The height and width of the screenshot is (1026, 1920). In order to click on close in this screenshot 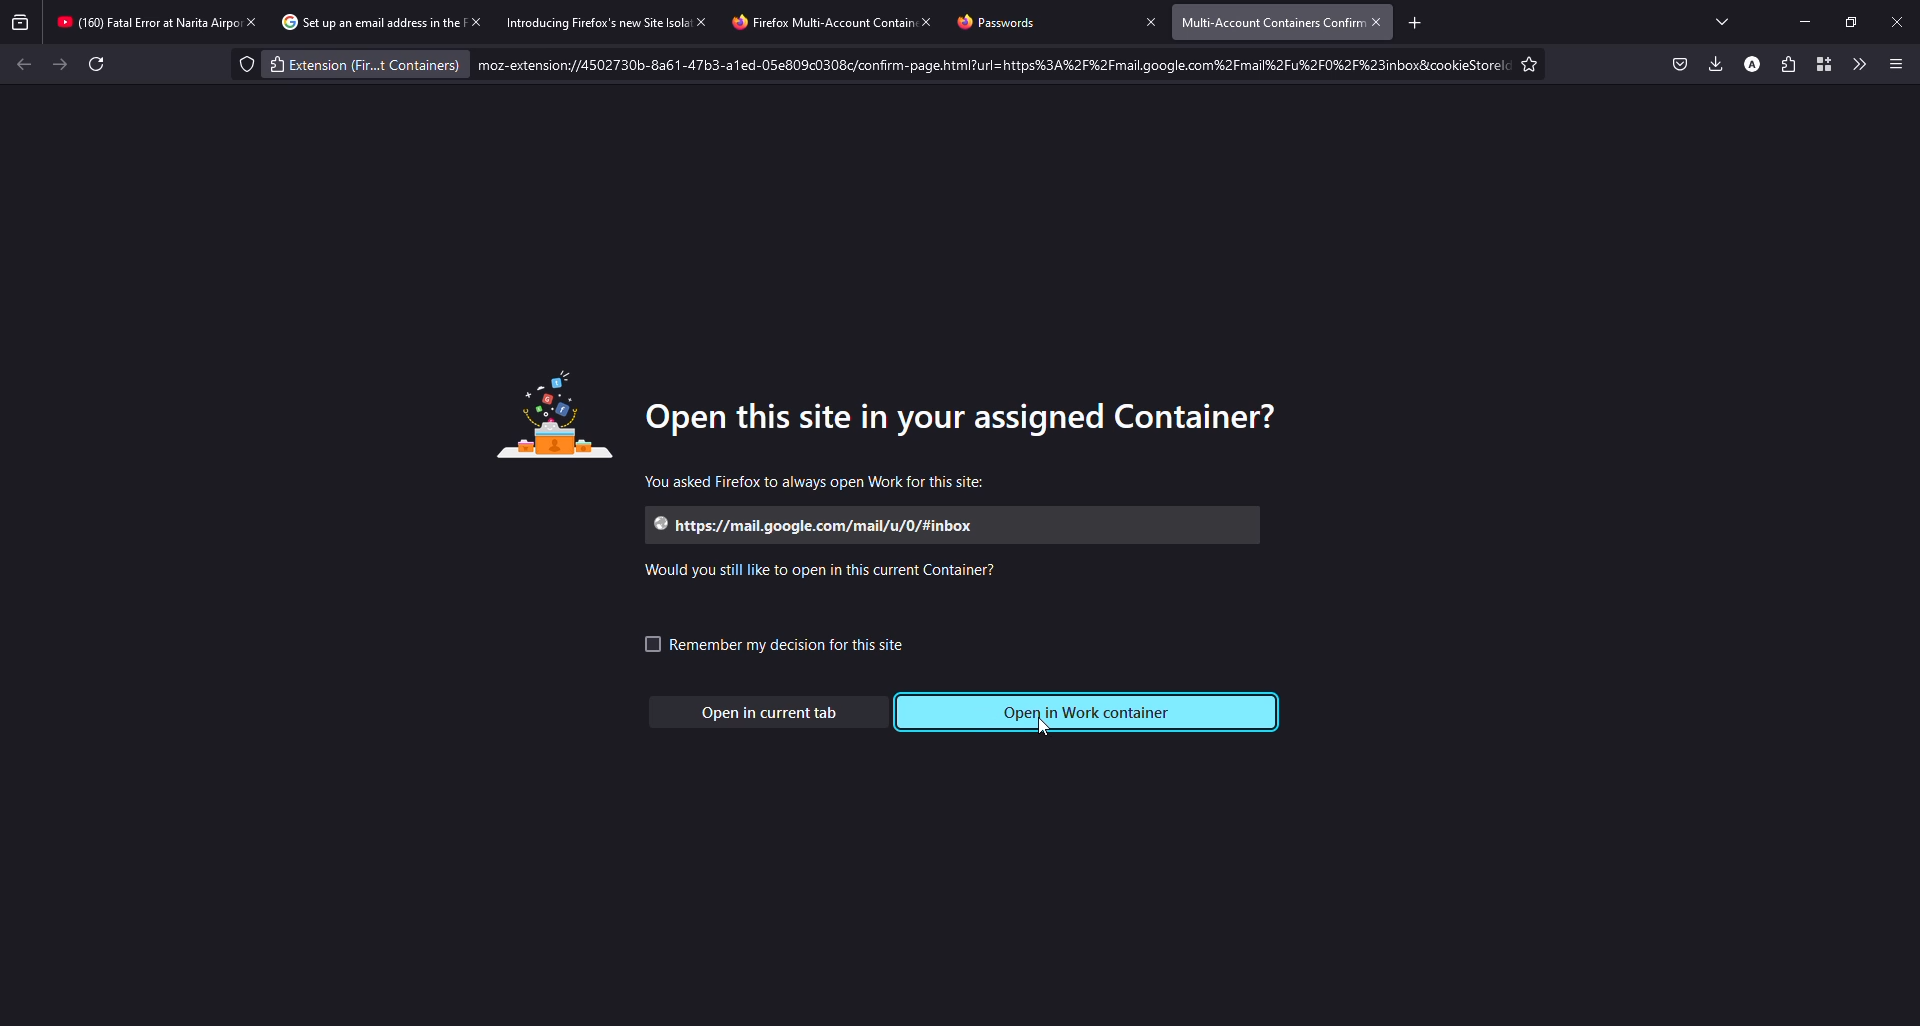, I will do `click(703, 22)`.